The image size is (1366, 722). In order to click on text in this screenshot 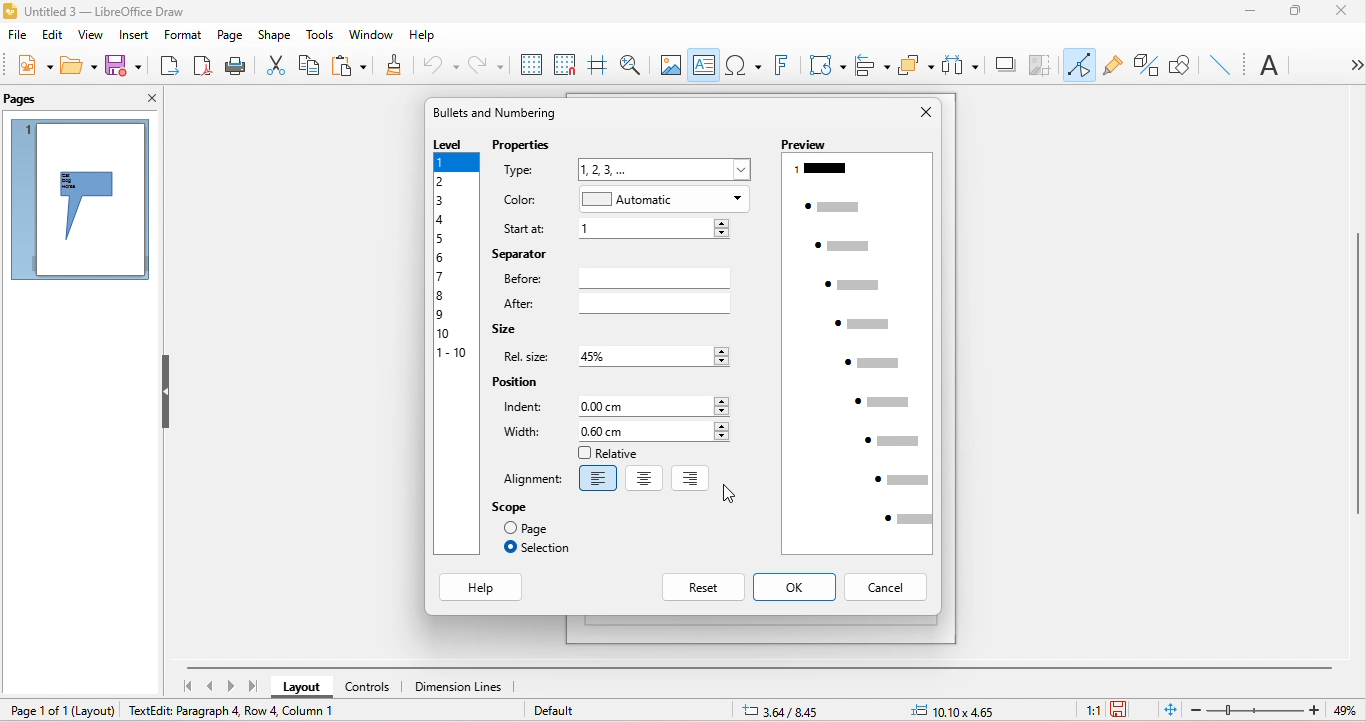, I will do `click(1272, 67)`.